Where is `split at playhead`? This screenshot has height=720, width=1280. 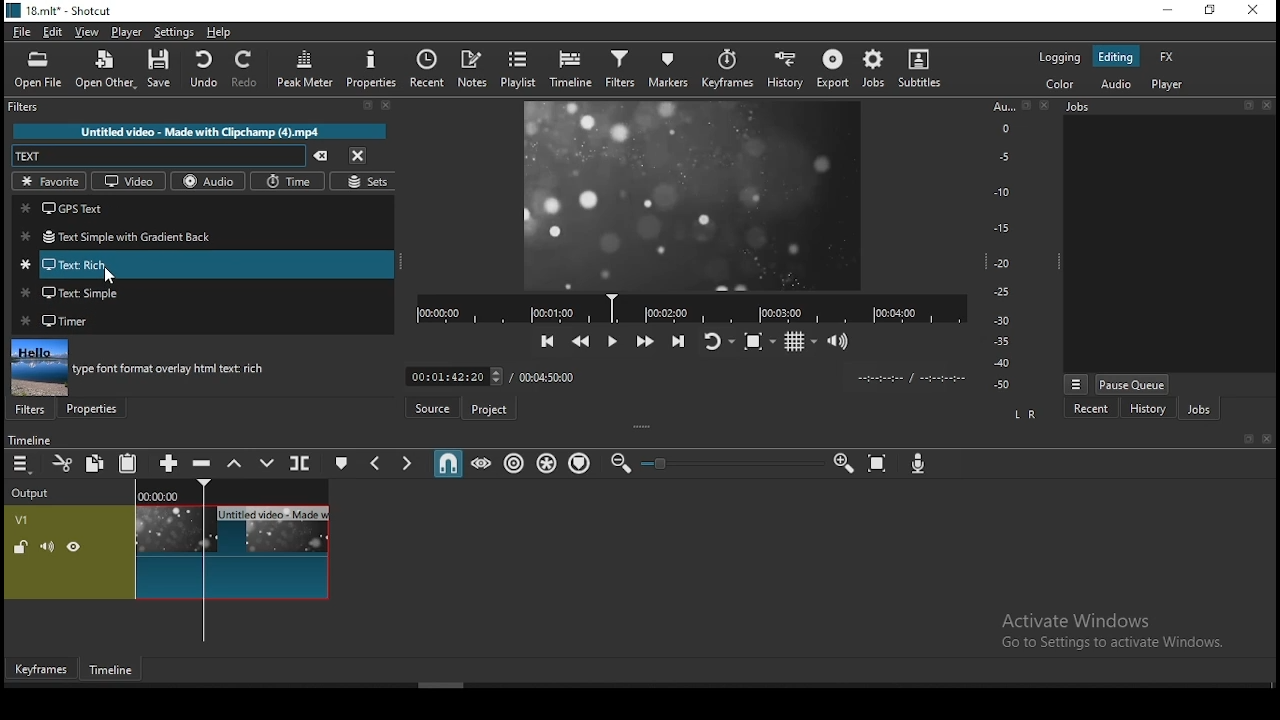
split at playhead is located at coordinates (301, 462).